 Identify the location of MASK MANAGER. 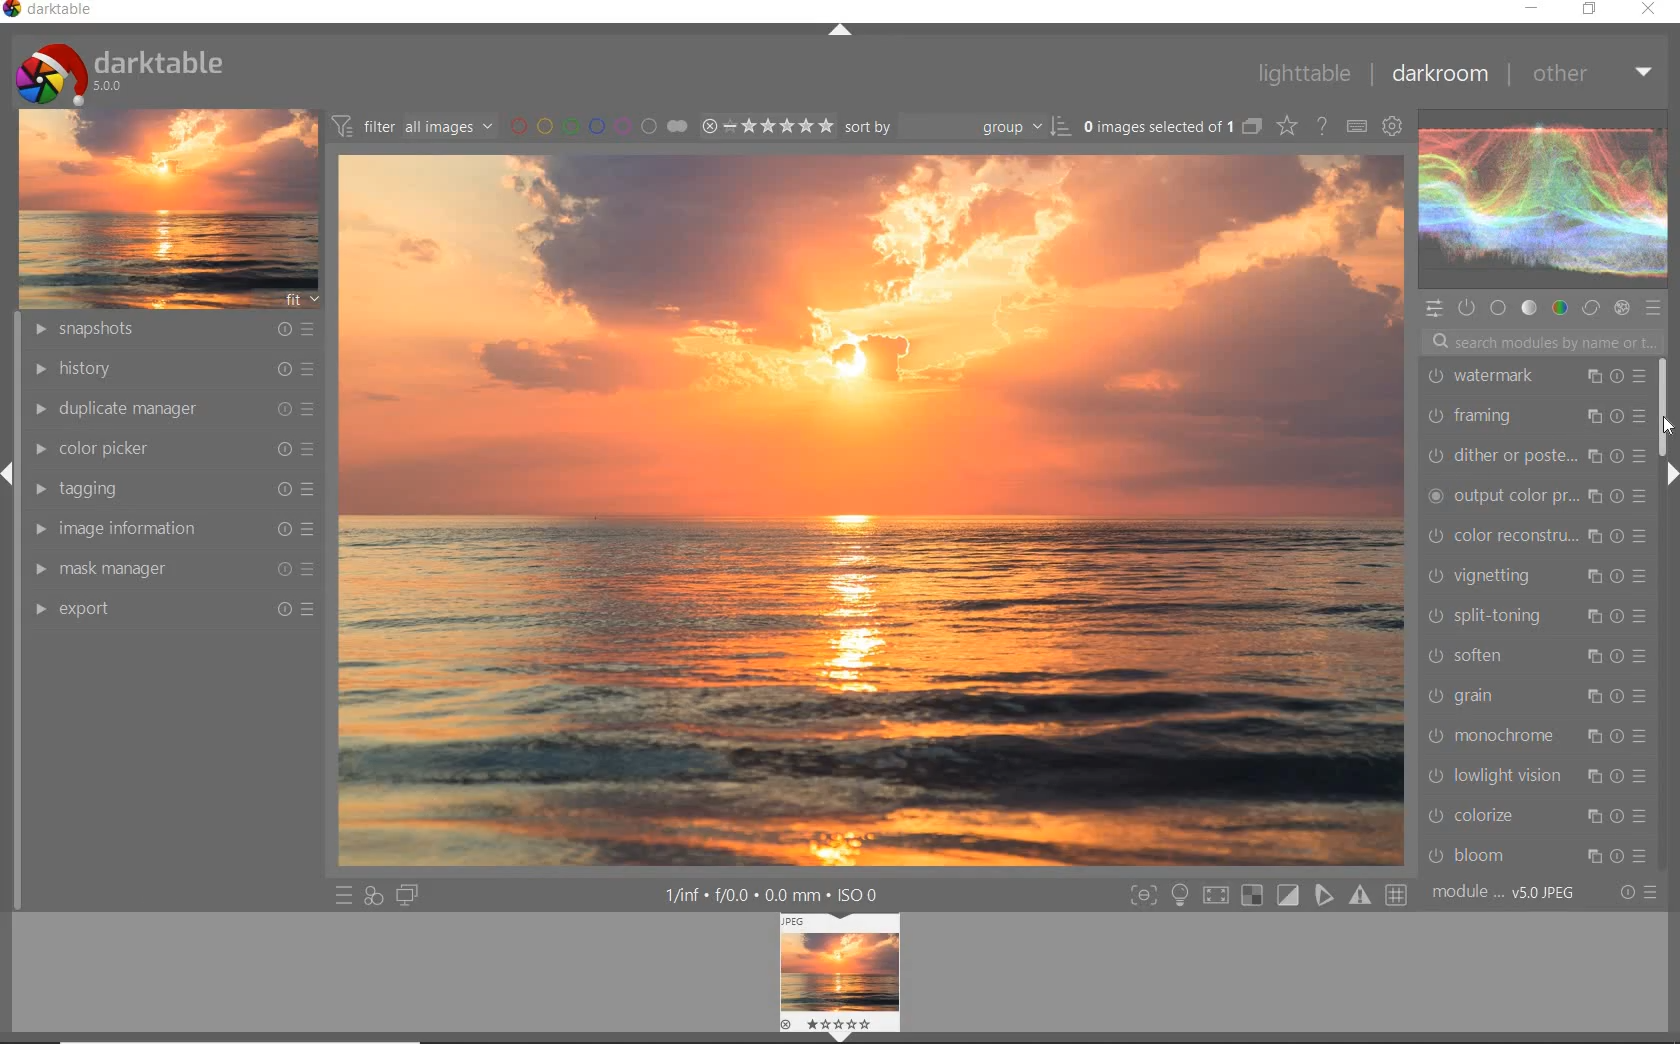
(172, 568).